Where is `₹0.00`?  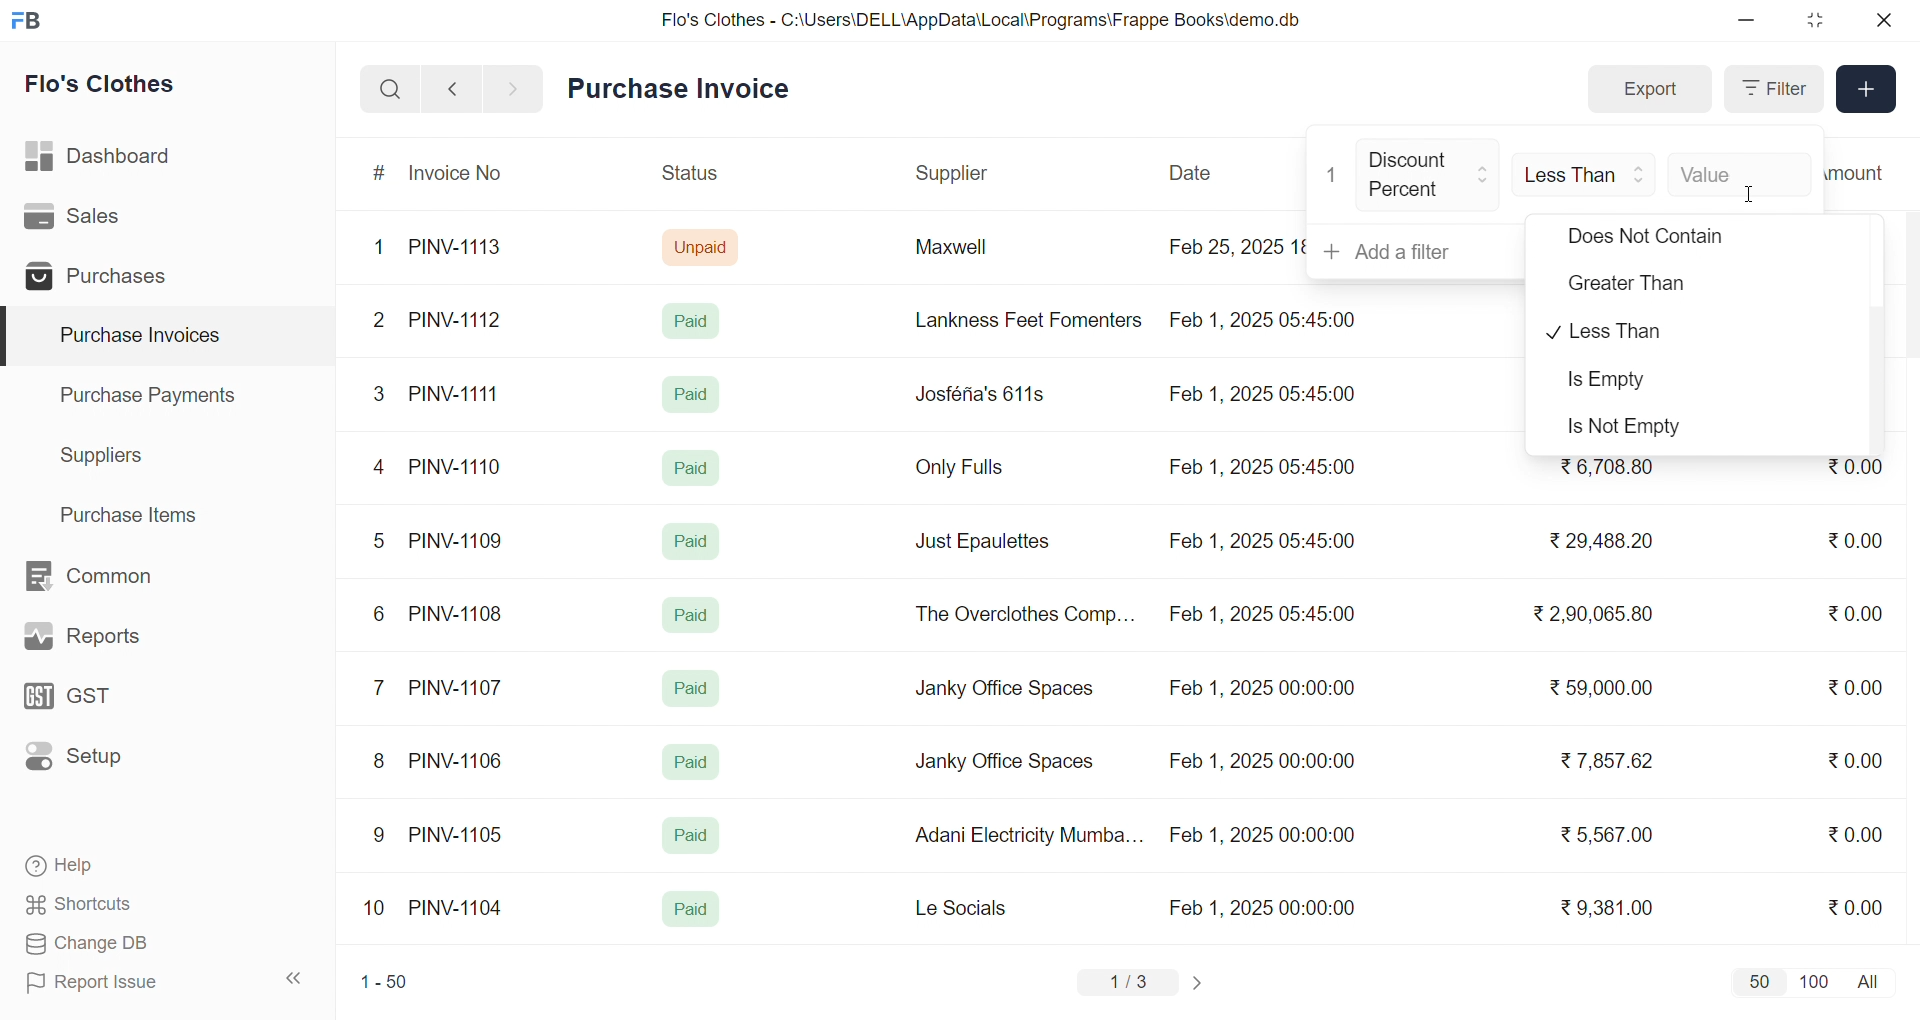
₹0.00 is located at coordinates (1856, 833).